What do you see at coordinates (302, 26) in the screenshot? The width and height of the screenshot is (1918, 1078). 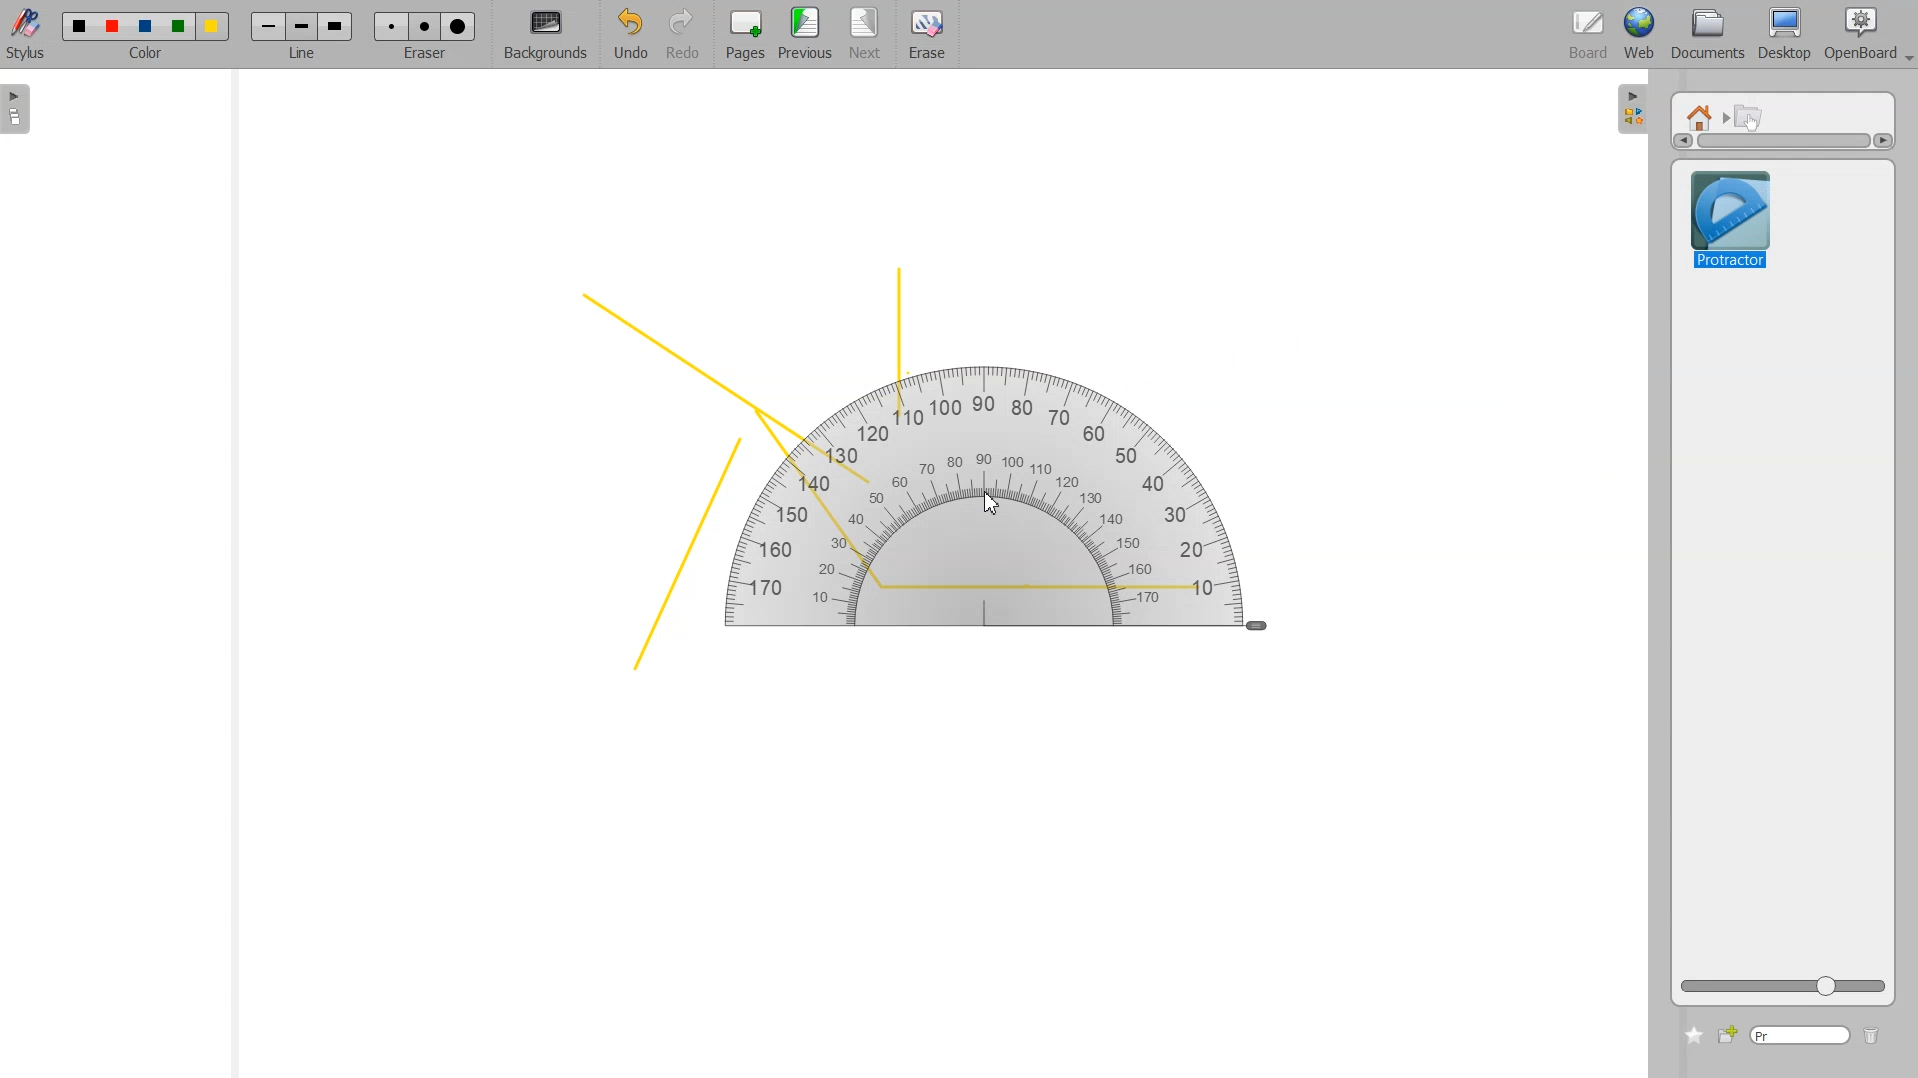 I see `Line` at bounding box center [302, 26].